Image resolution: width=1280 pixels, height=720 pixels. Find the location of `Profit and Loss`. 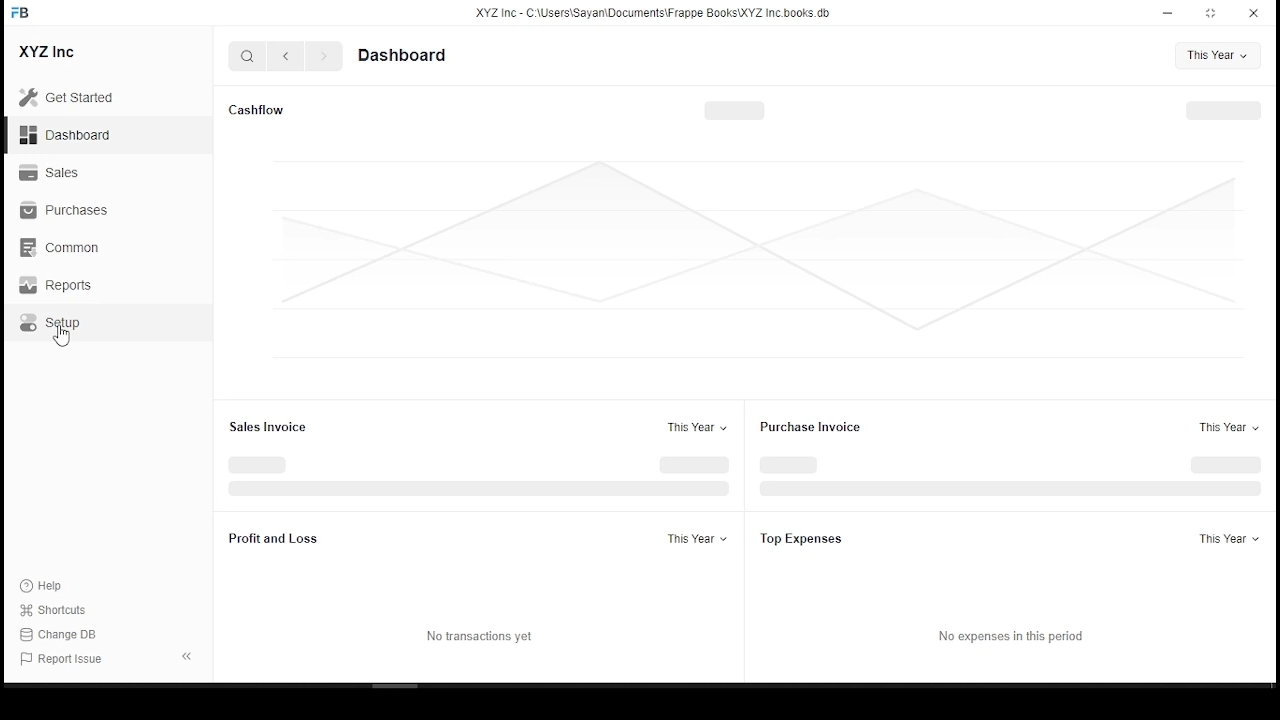

Profit and Loss is located at coordinates (271, 538).